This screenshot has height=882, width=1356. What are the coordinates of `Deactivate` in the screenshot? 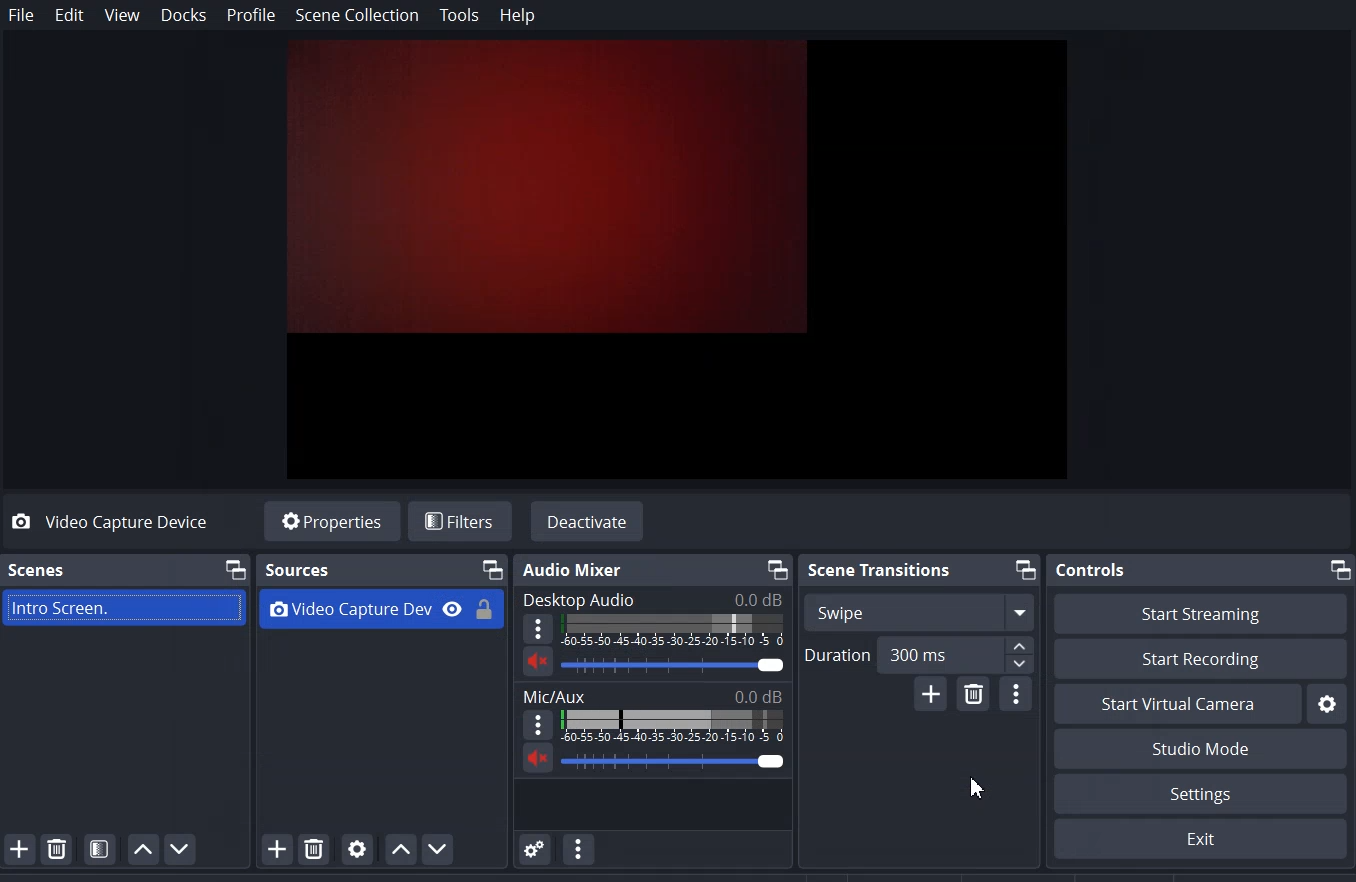 It's located at (587, 520).